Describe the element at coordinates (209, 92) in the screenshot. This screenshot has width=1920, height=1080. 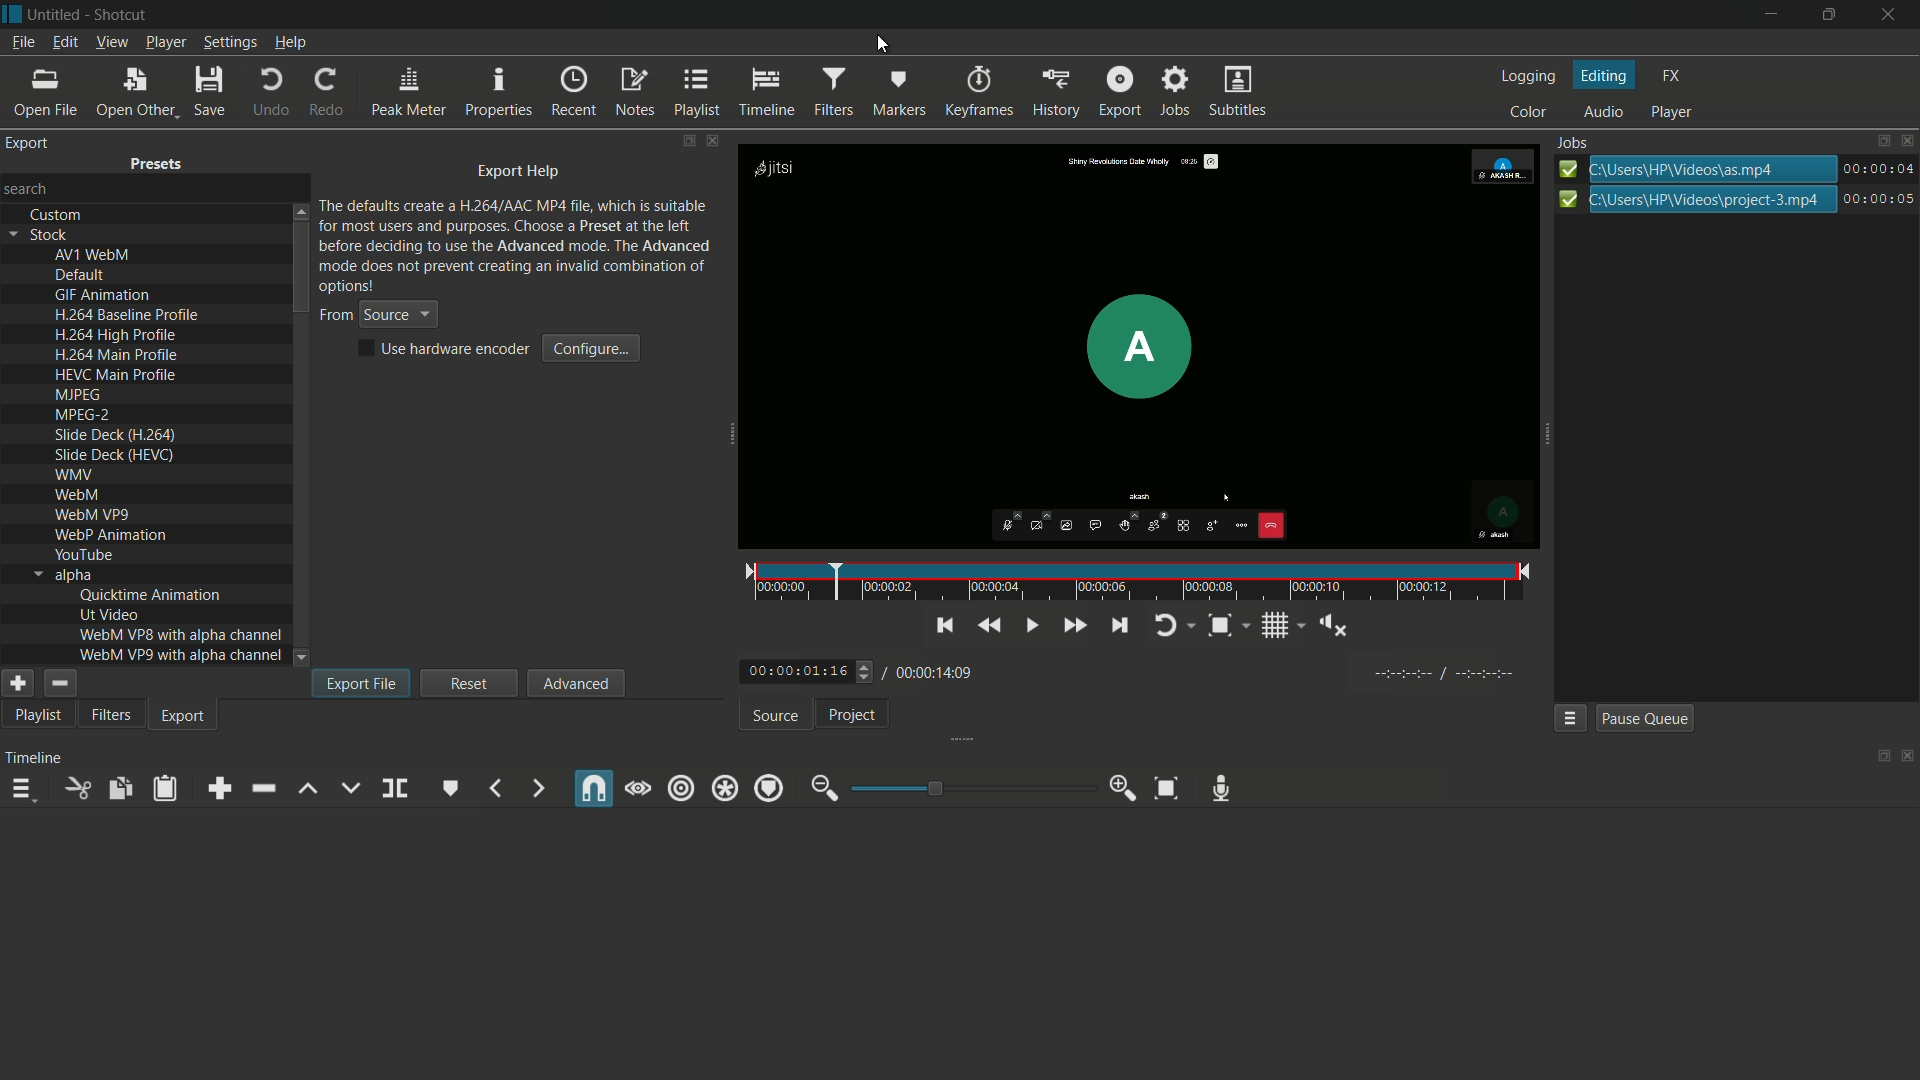
I see `save` at that location.